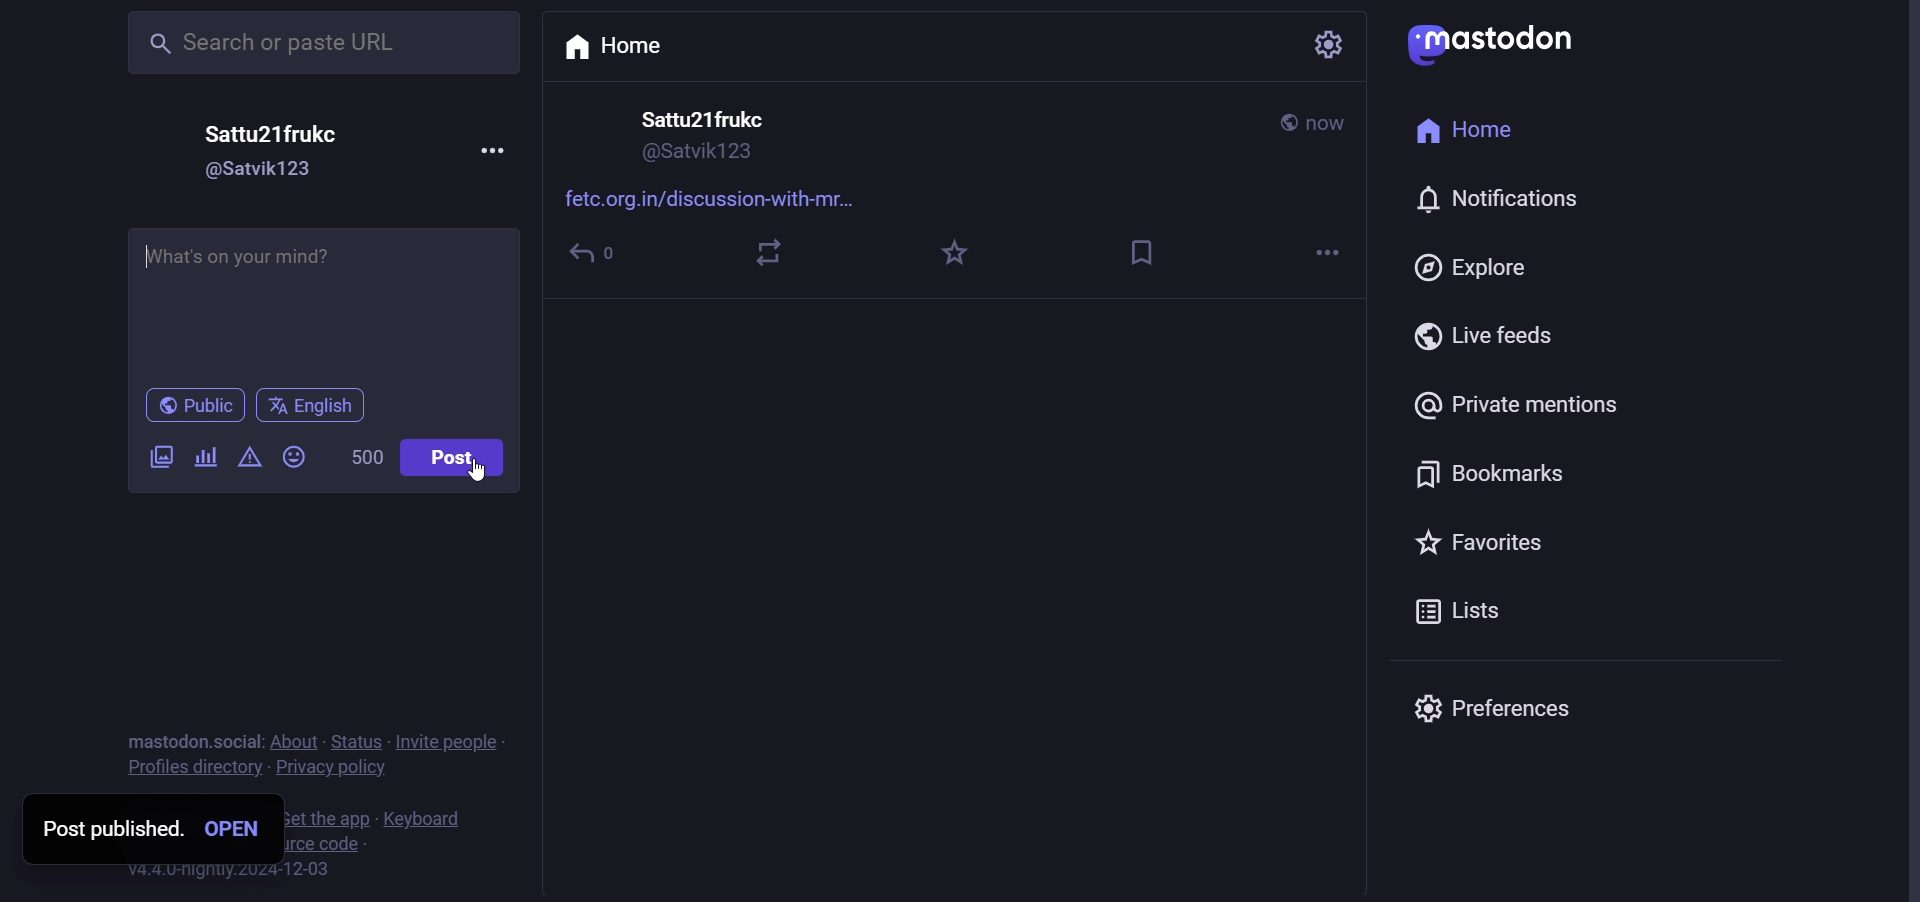 The height and width of the screenshot is (902, 1920). What do you see at coordinates (1493, 477) in the screenshot?
I see `bookmark` at bounding box center [1493, 477].